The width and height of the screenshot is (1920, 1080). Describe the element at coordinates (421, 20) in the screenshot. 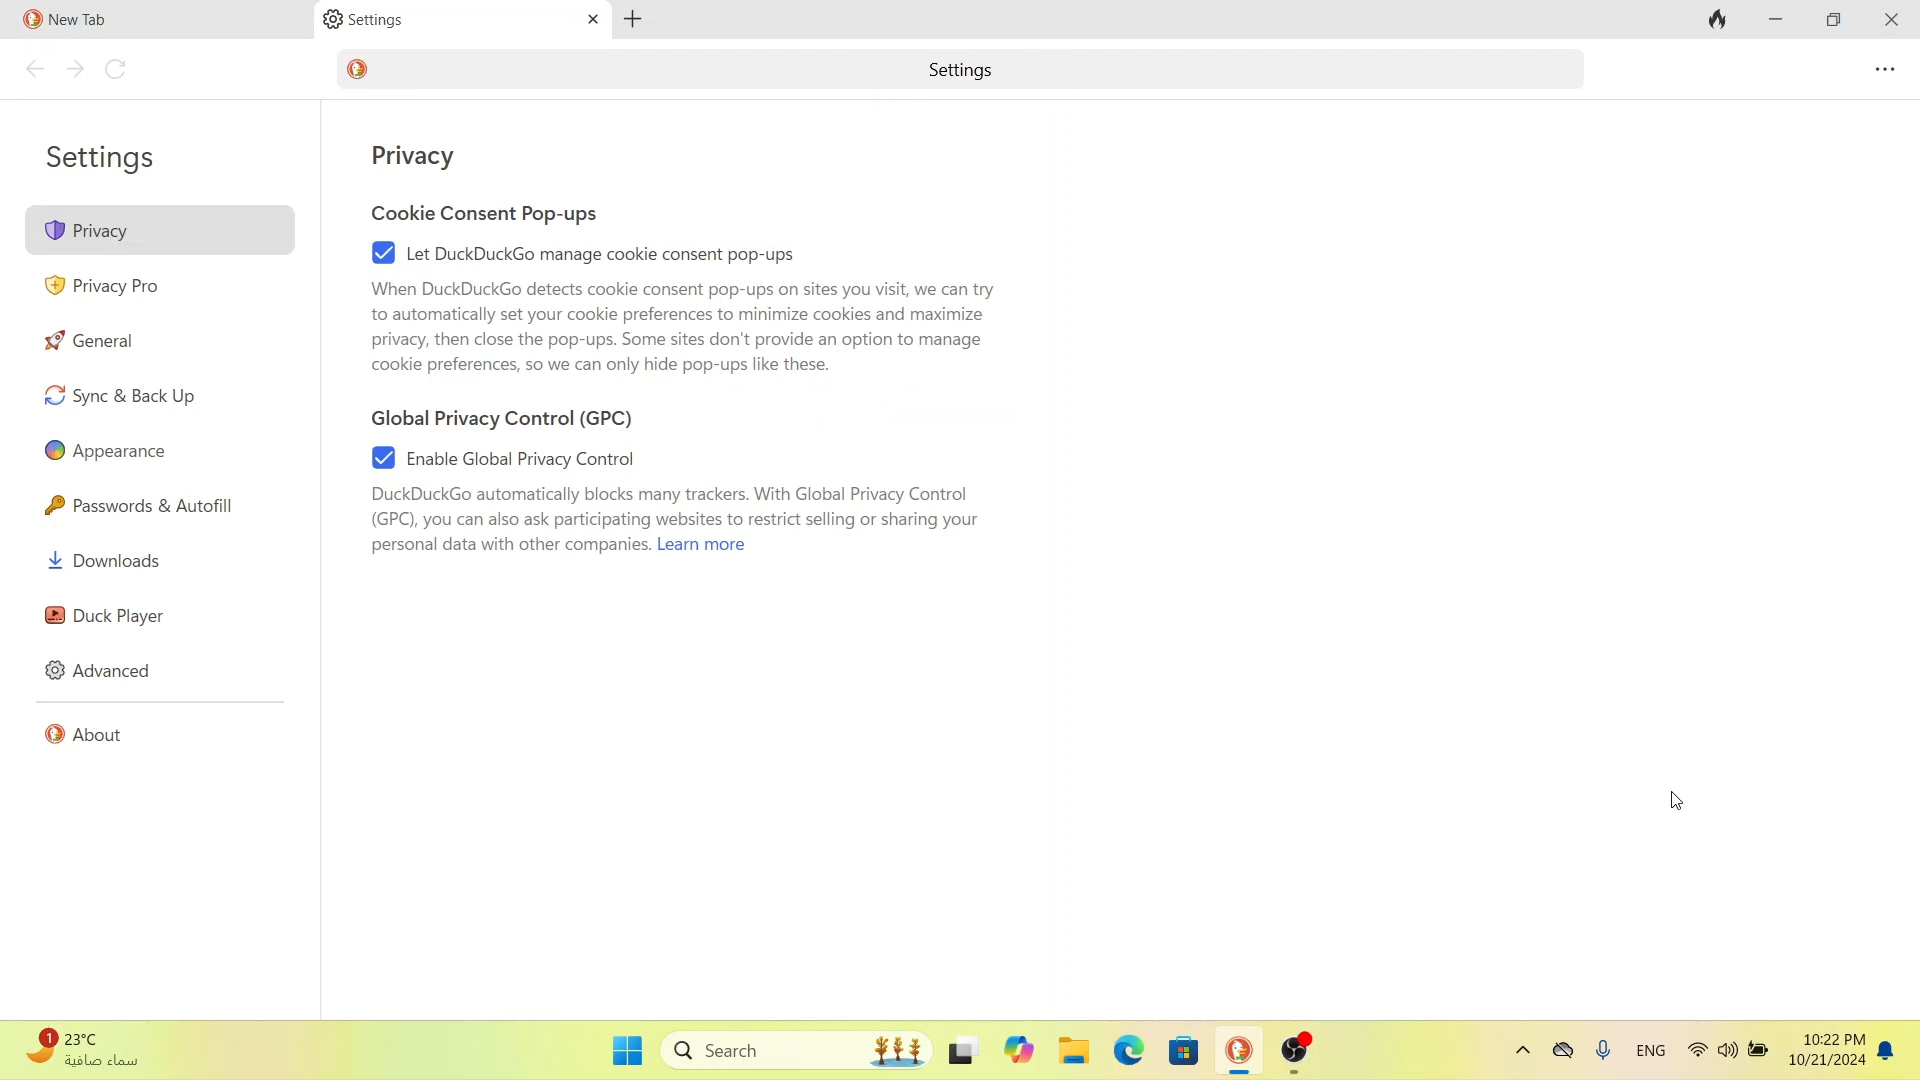

I see `settings tab` at that location.